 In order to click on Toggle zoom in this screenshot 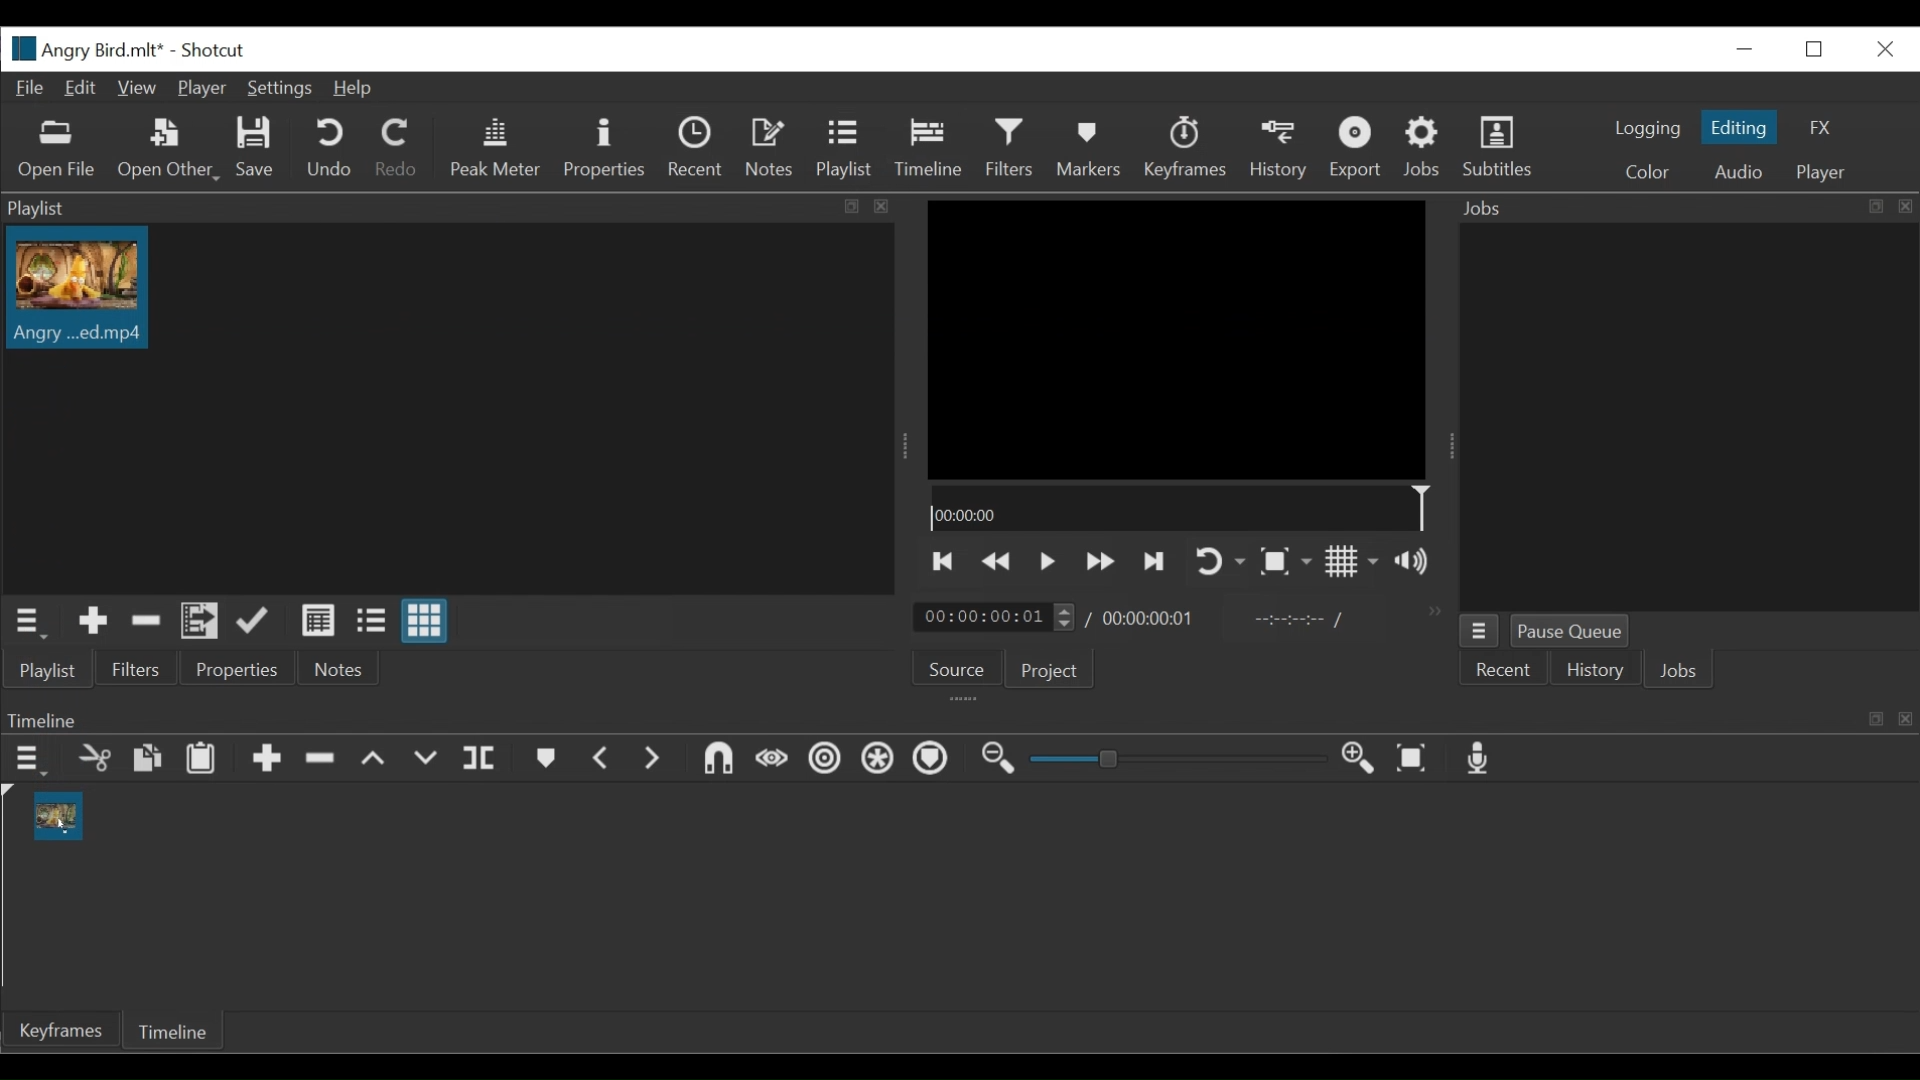, I will do `click(1285, 561)`.